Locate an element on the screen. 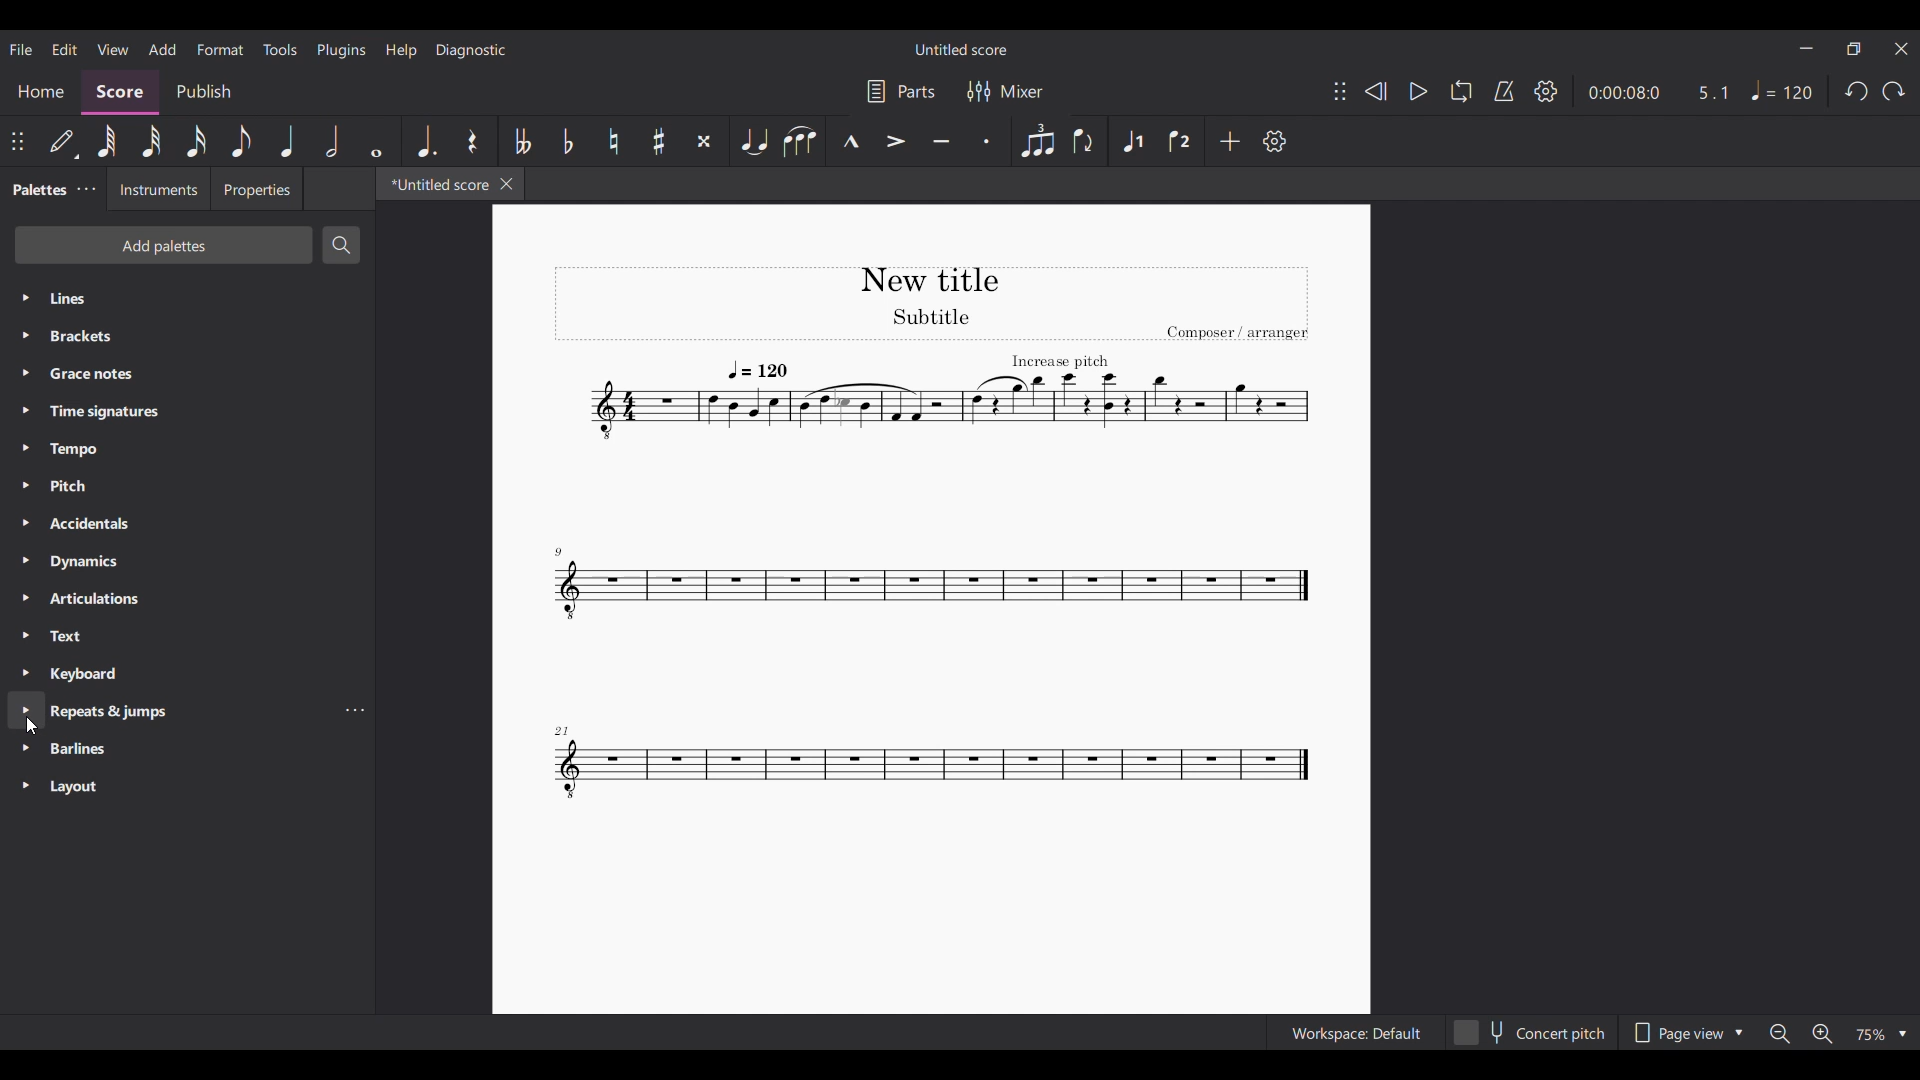 The width and height of the screenshot is (1920, 1080). Palette settings is located at coordinates (86, 189).